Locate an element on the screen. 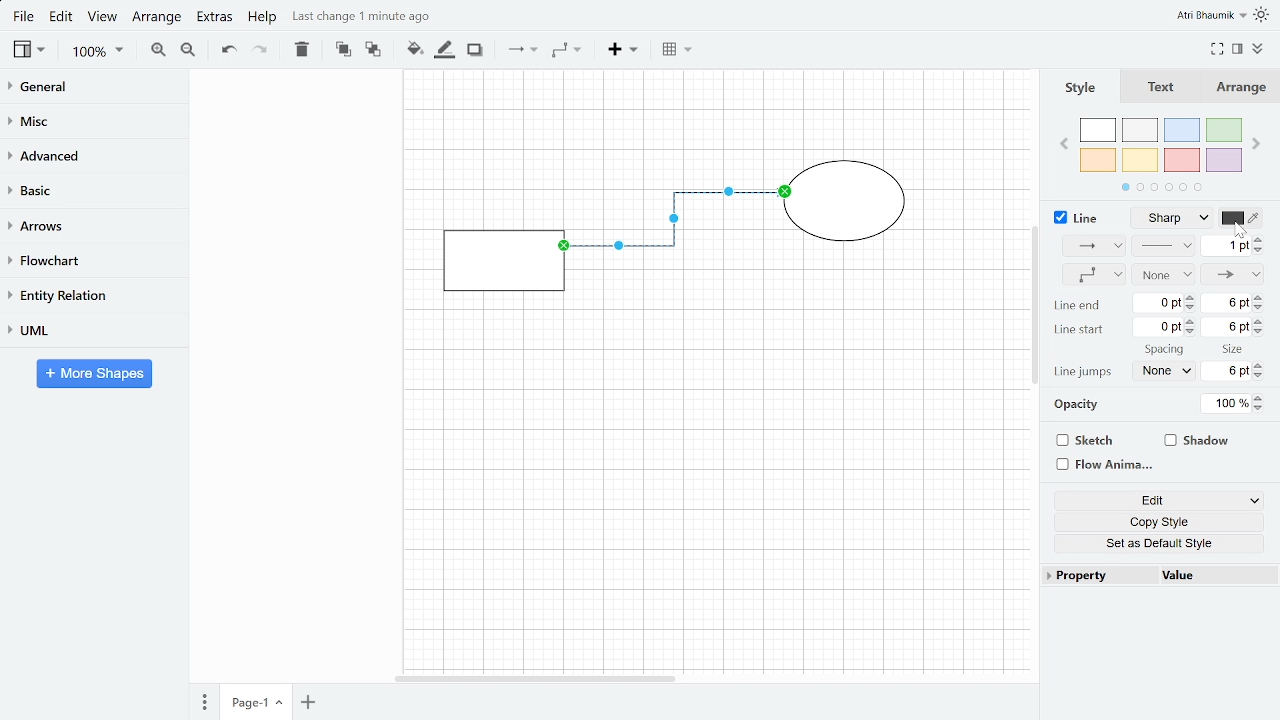 The width and height of the screenshot is (1280, 720). size is located at coordinates (1227, 350).